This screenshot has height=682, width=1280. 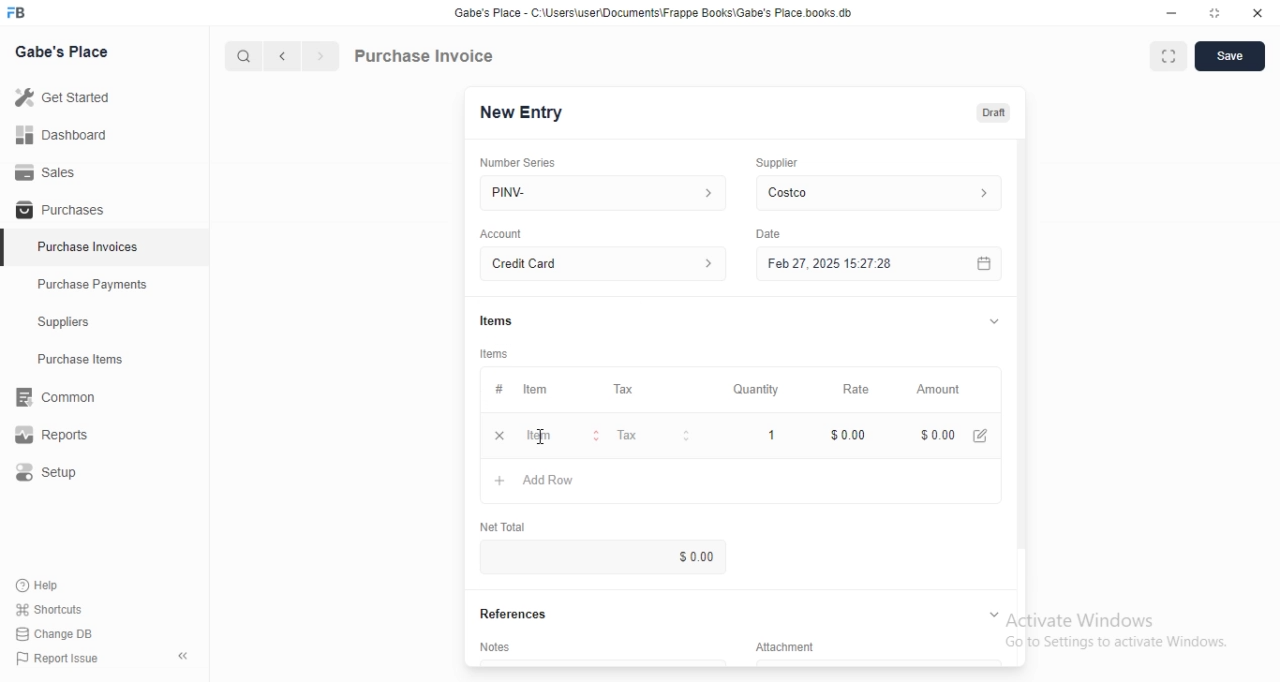 I want to click on Edit, so click(x=980, y=436).